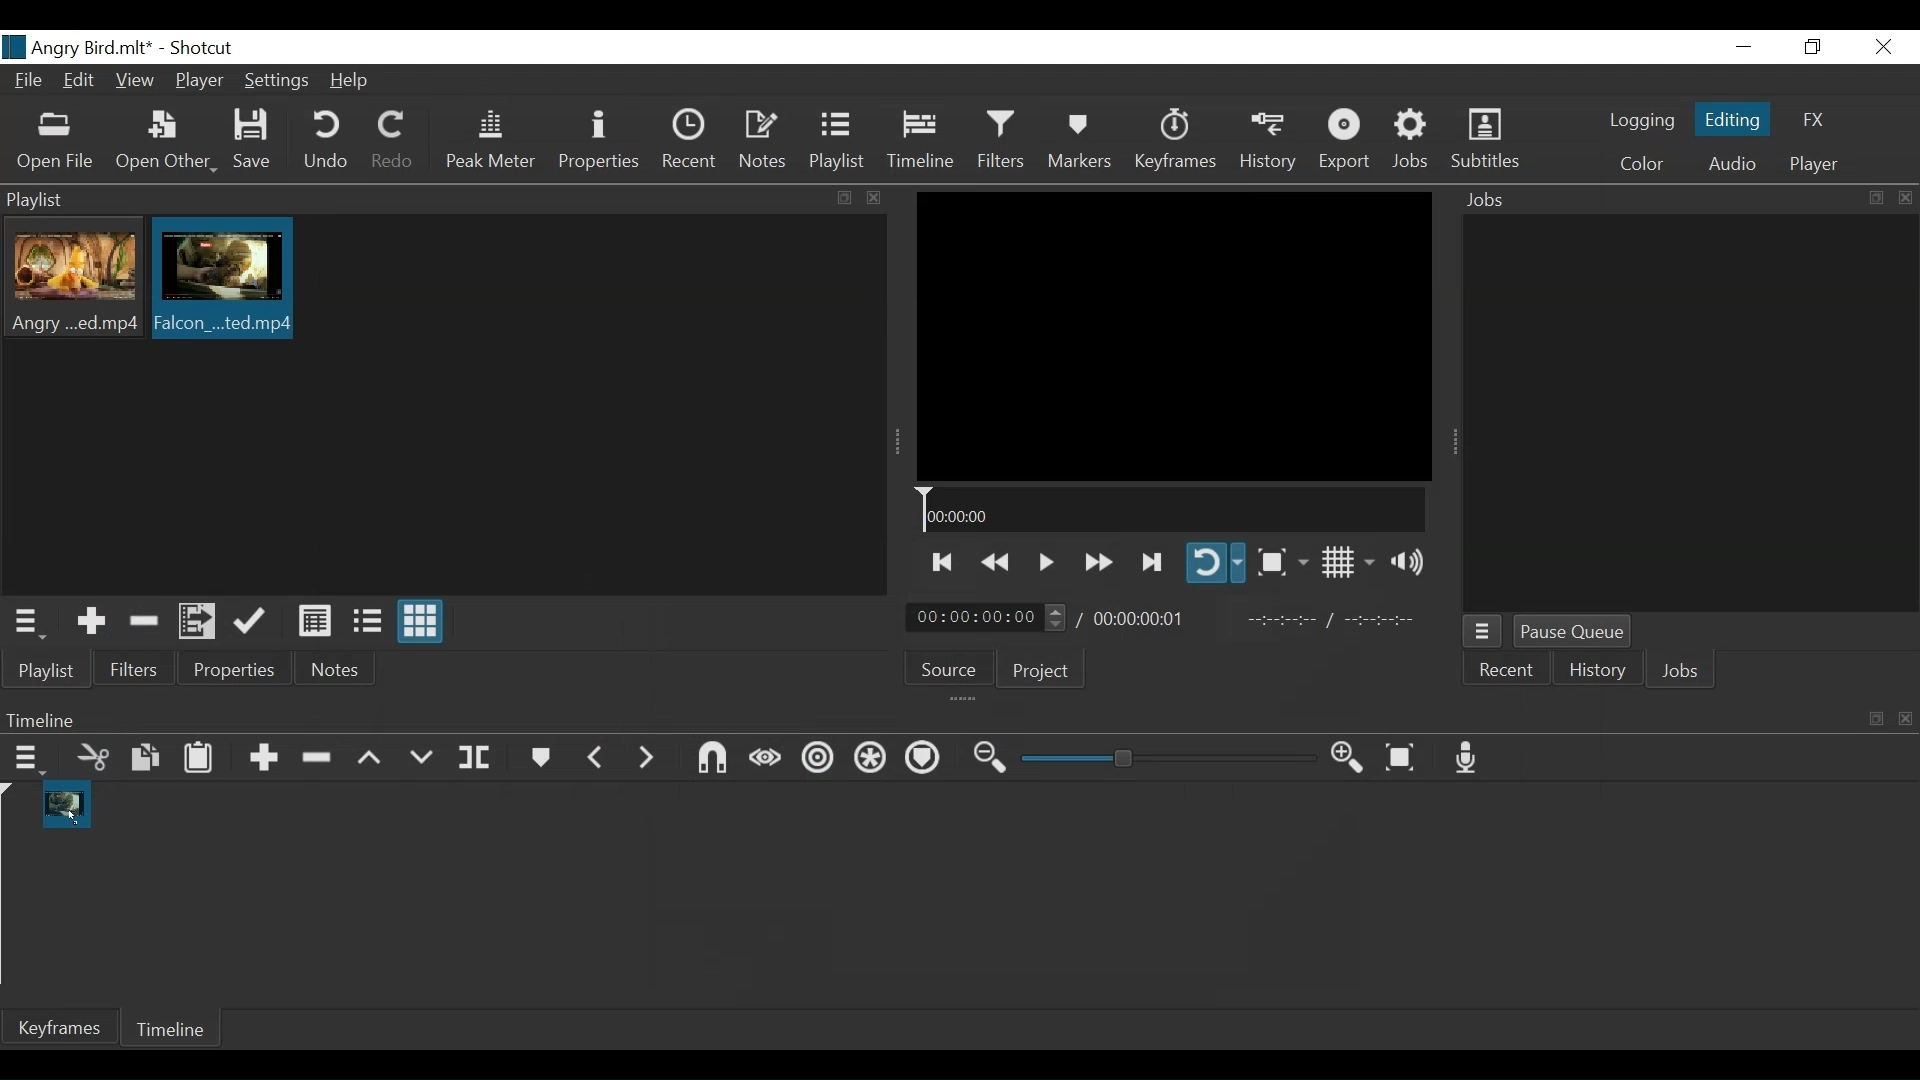  I want to click on Clip, so click(75, 279).